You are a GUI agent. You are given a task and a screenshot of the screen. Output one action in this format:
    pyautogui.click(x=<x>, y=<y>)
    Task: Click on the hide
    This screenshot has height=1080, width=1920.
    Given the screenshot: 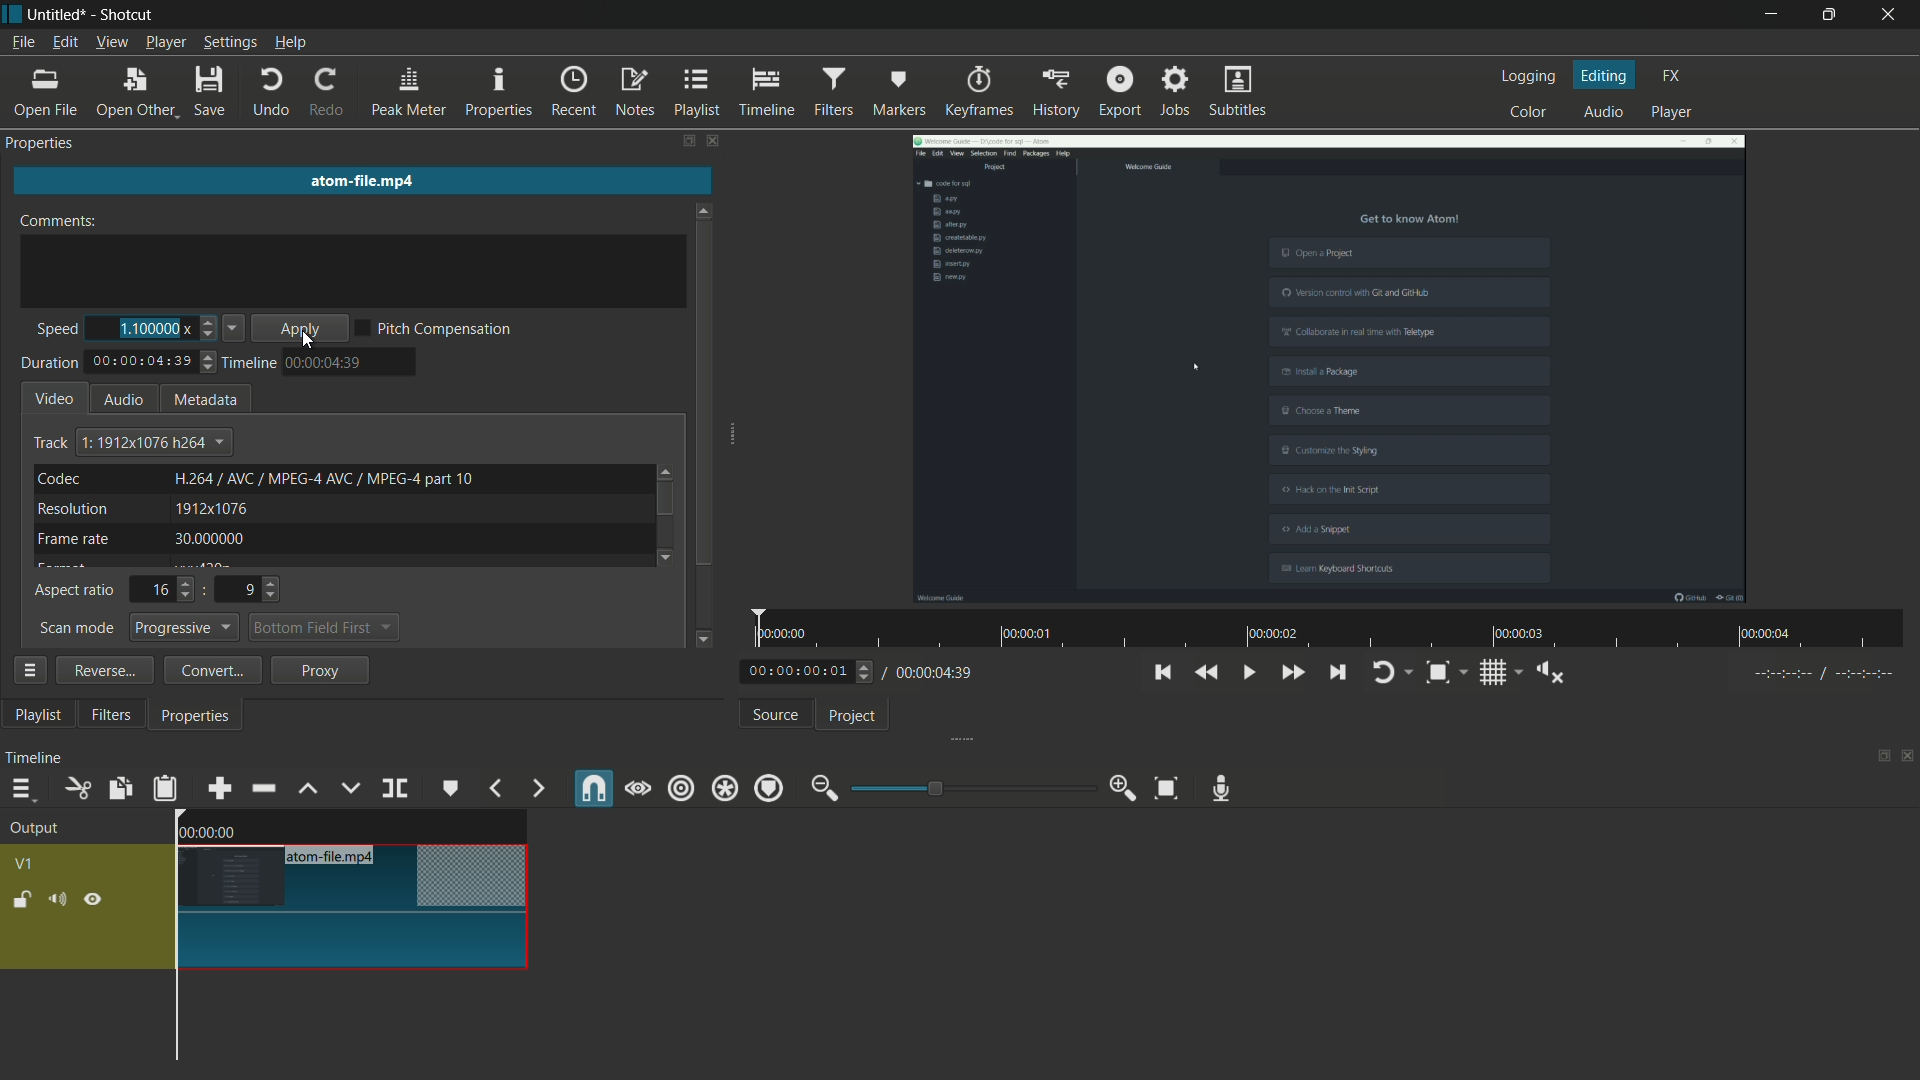 What is the action you would take?
    pyautogui.click(x=93, y=901)
    